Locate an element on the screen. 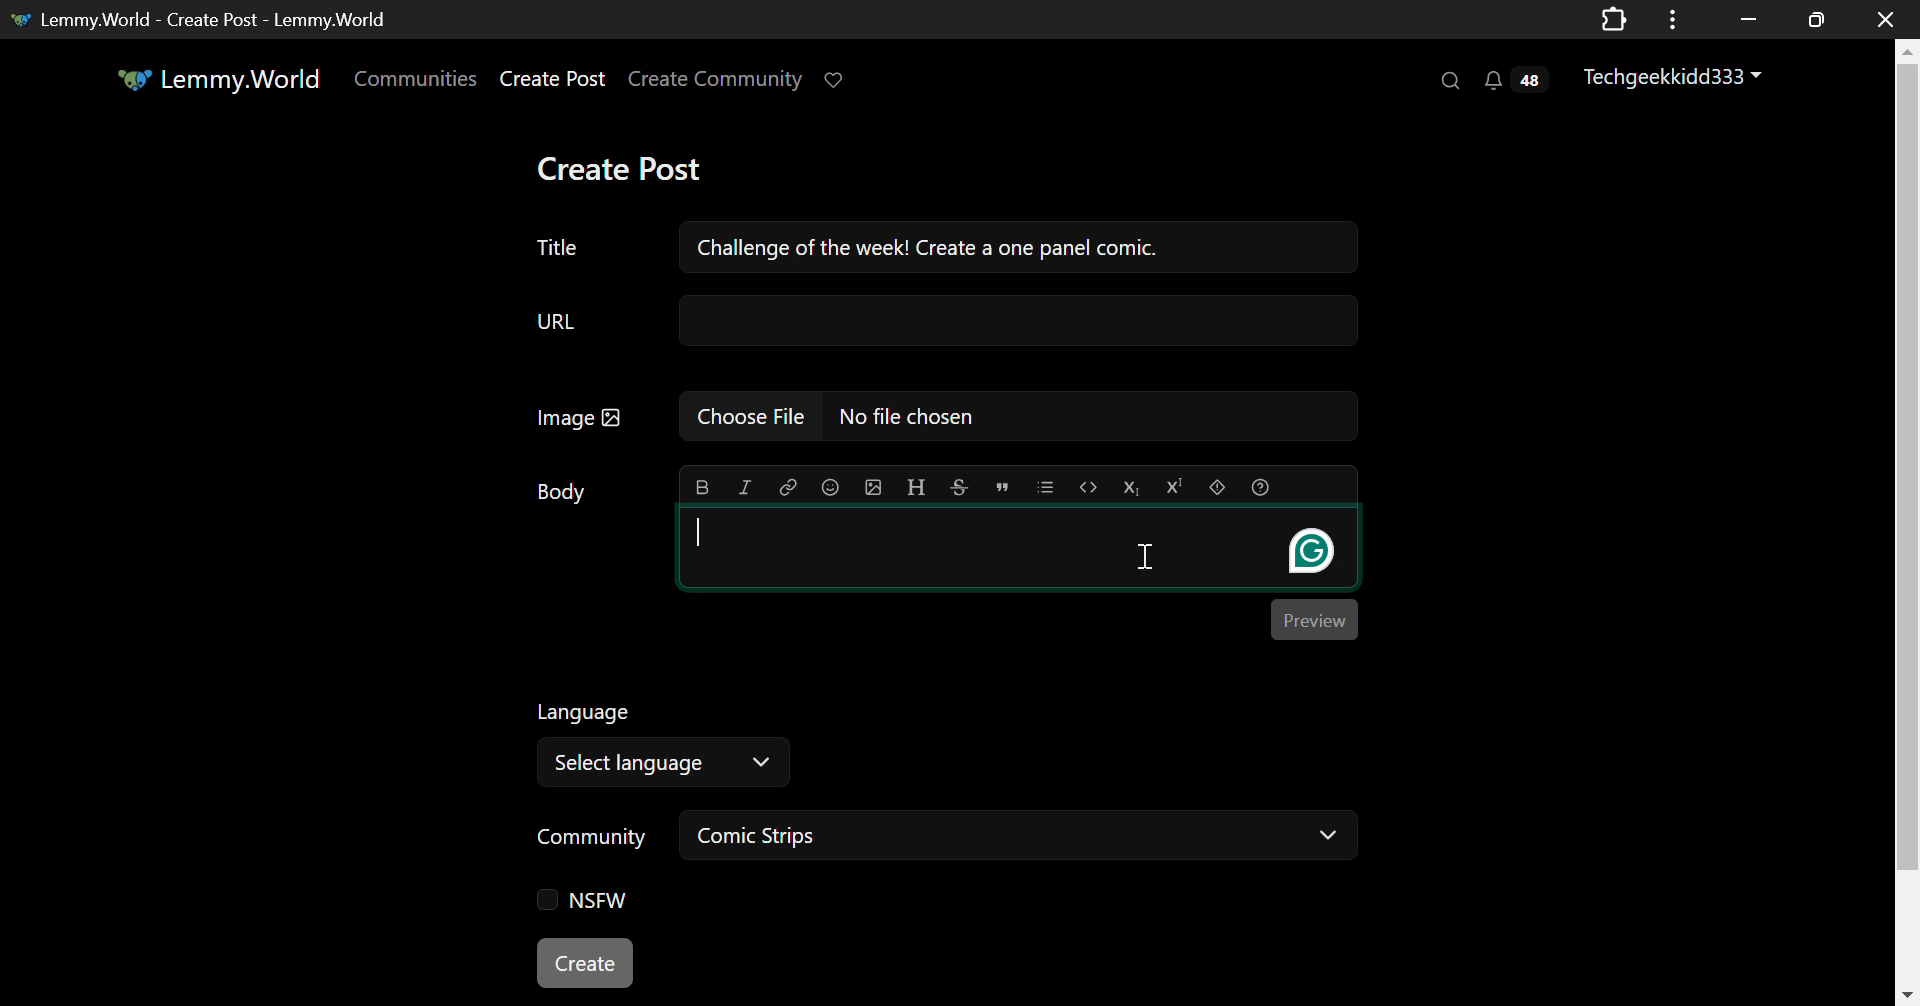  Language is located at coordinates (583, 713).